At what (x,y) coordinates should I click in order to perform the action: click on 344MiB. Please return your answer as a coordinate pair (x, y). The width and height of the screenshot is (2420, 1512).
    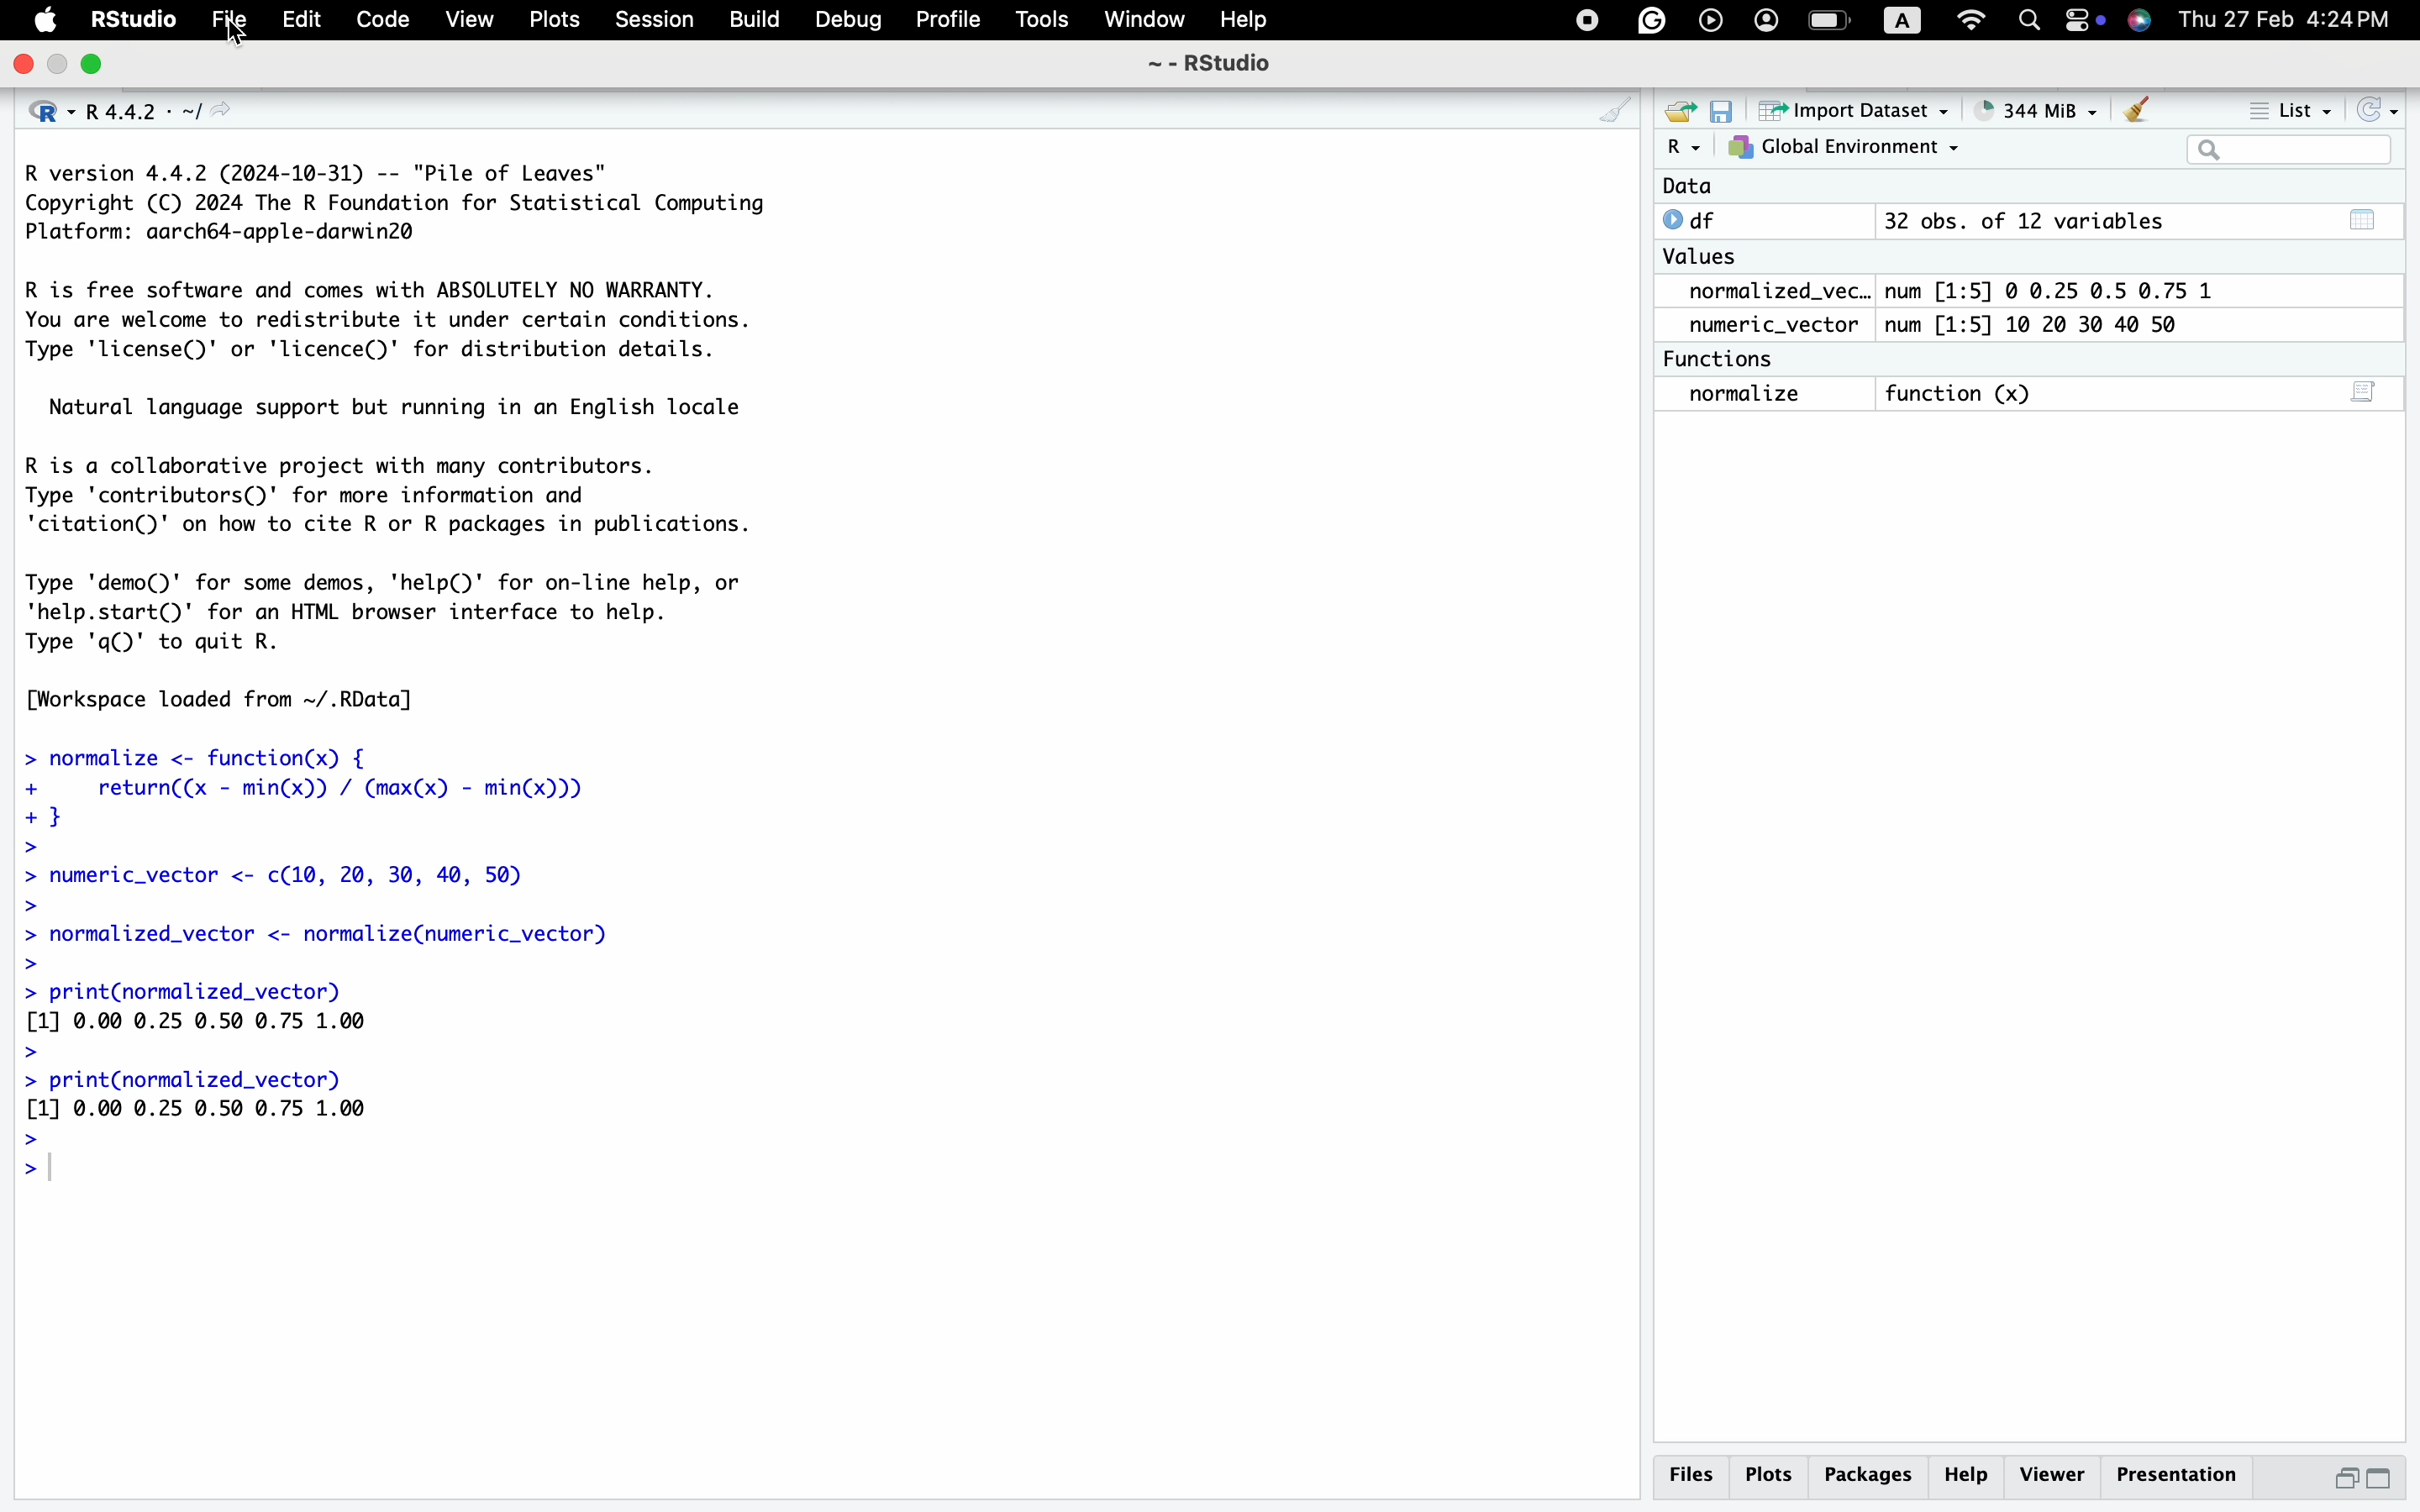
    Looking at the image, I should click on (2026, 107).